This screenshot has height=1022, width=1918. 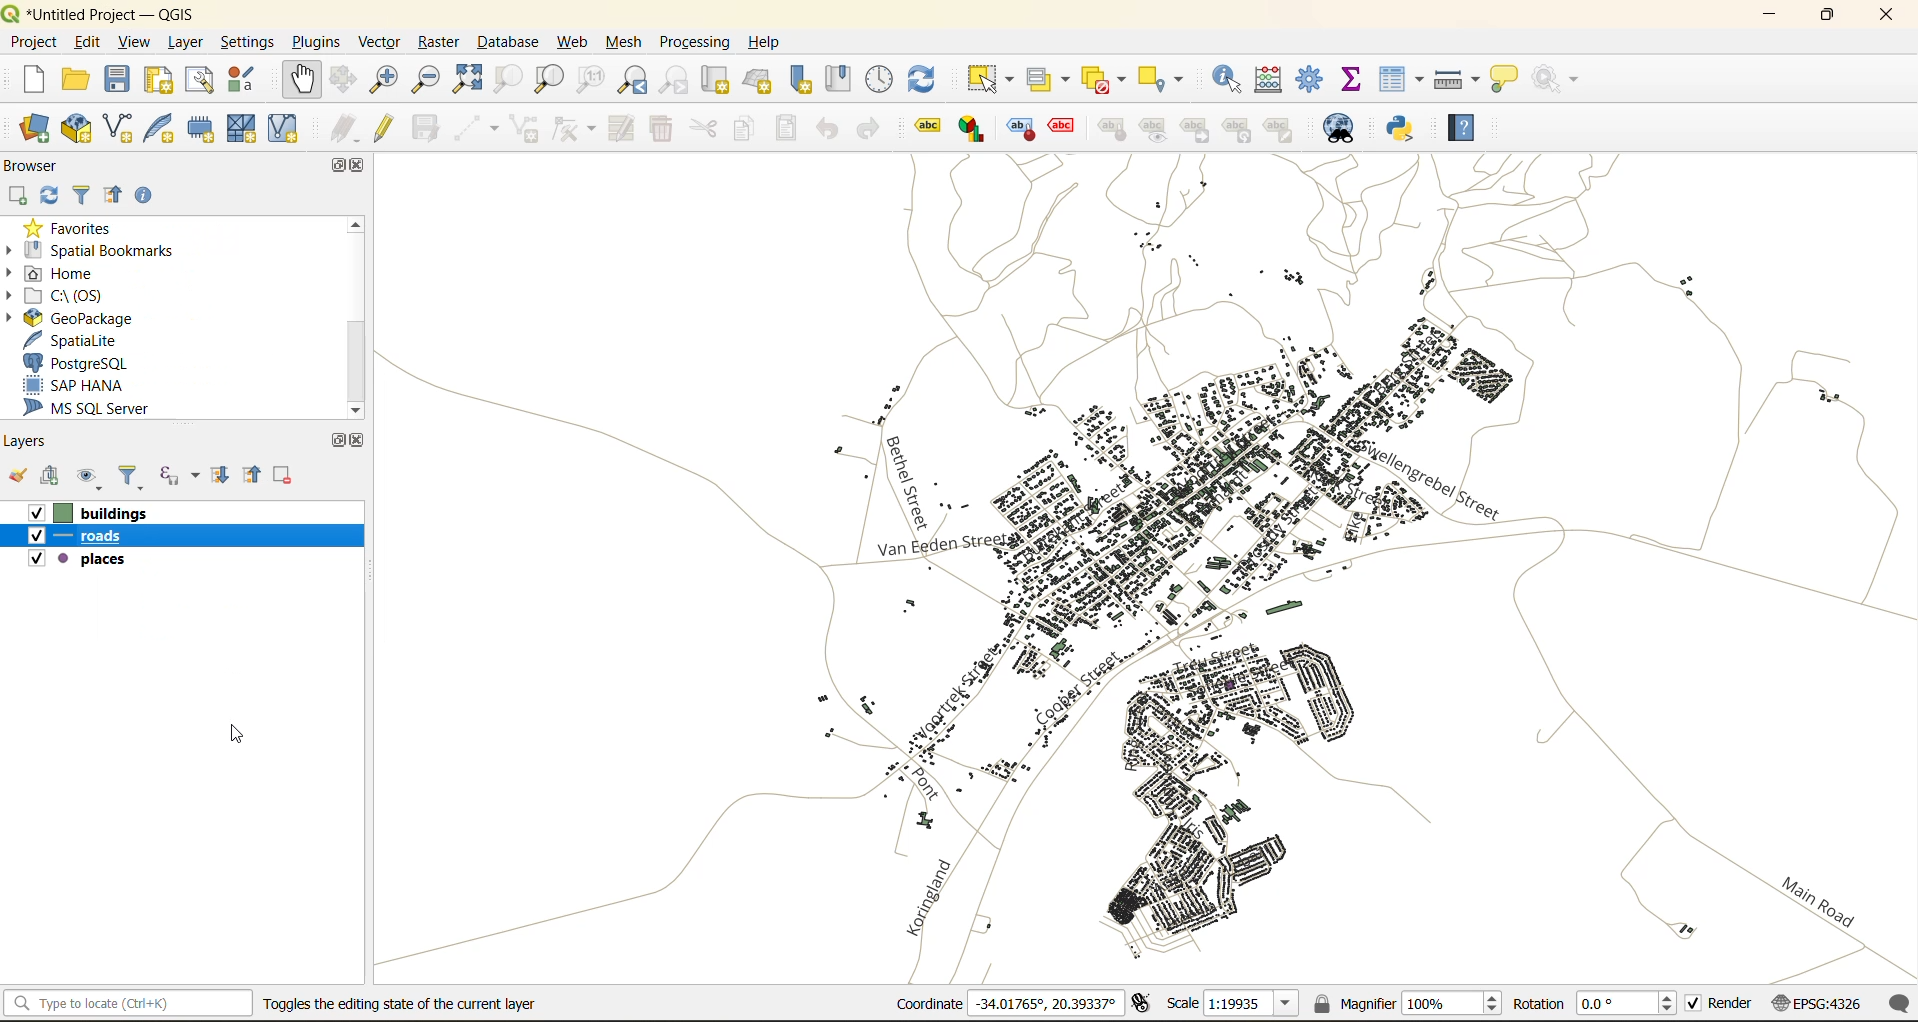 I want to click on rotate a label, so click(x=1239, y=128).